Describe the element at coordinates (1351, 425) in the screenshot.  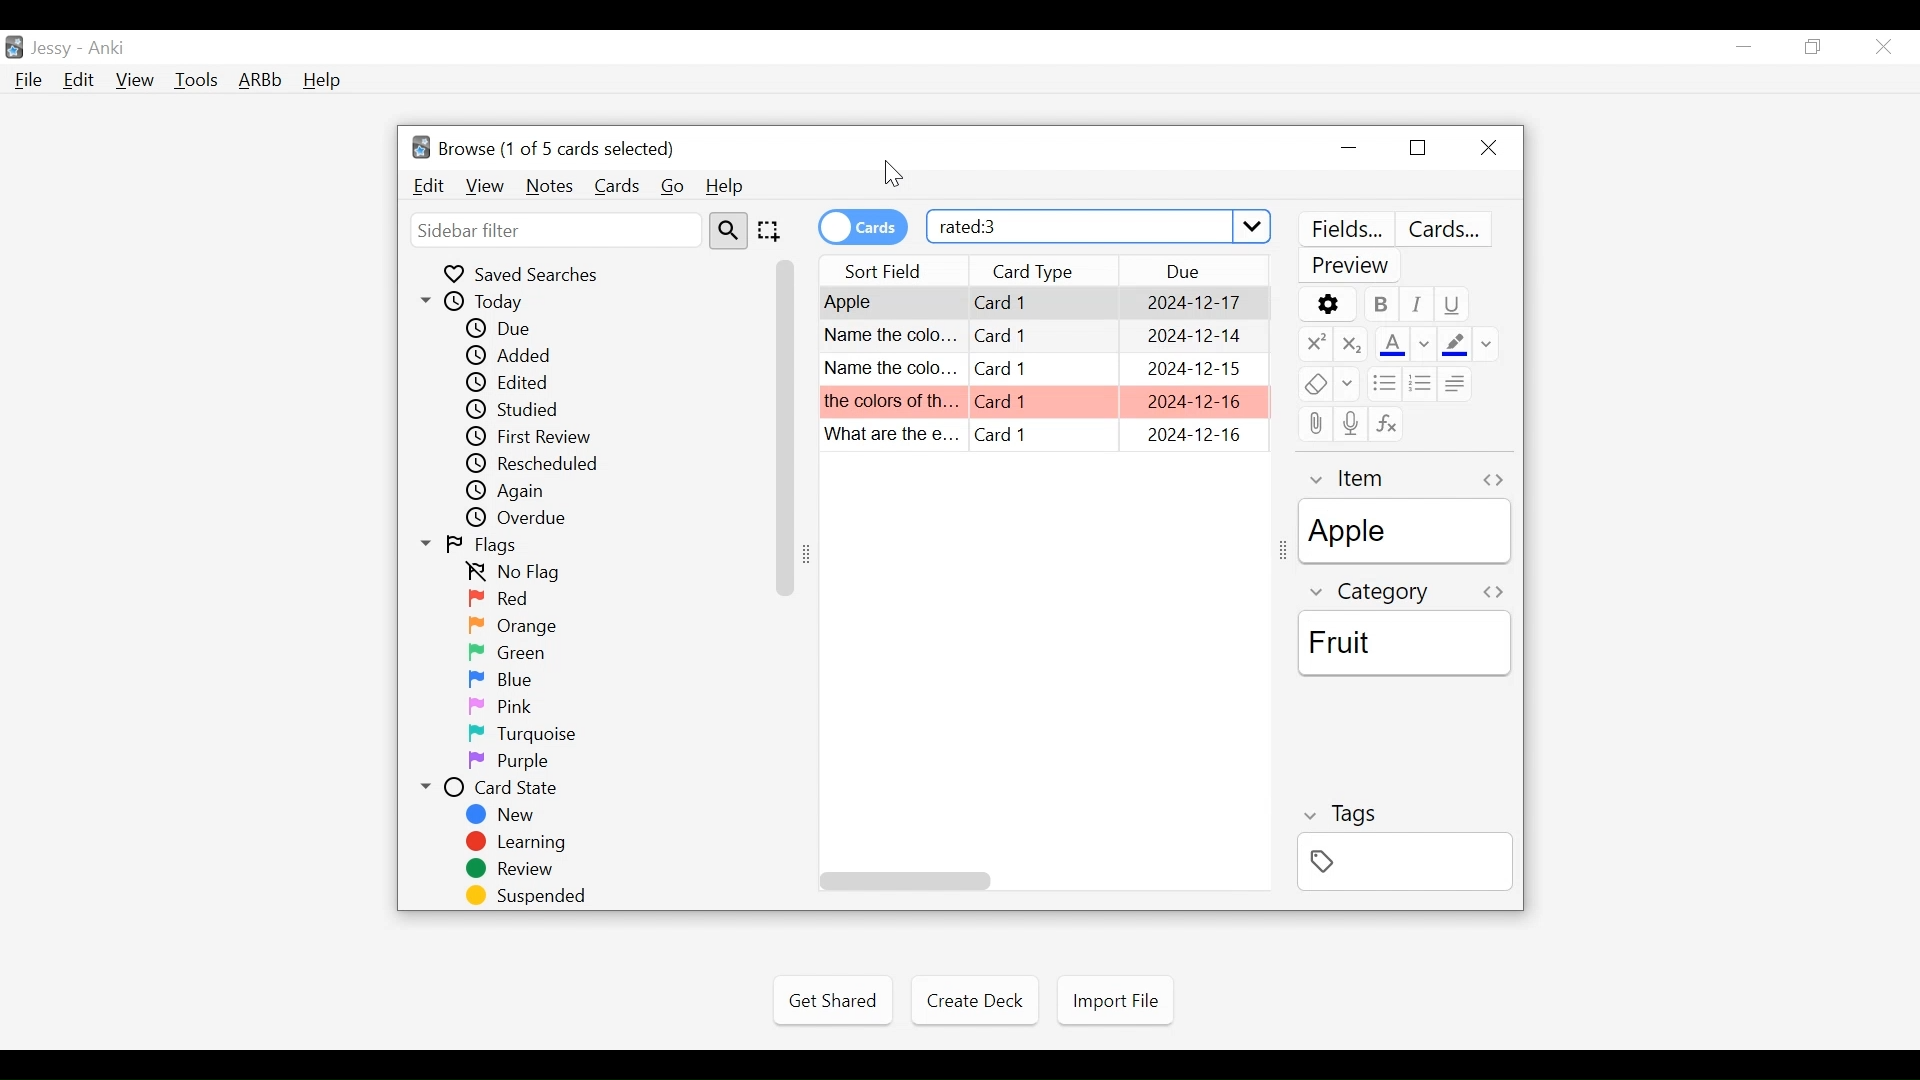
I see `Record Audio` at that location.